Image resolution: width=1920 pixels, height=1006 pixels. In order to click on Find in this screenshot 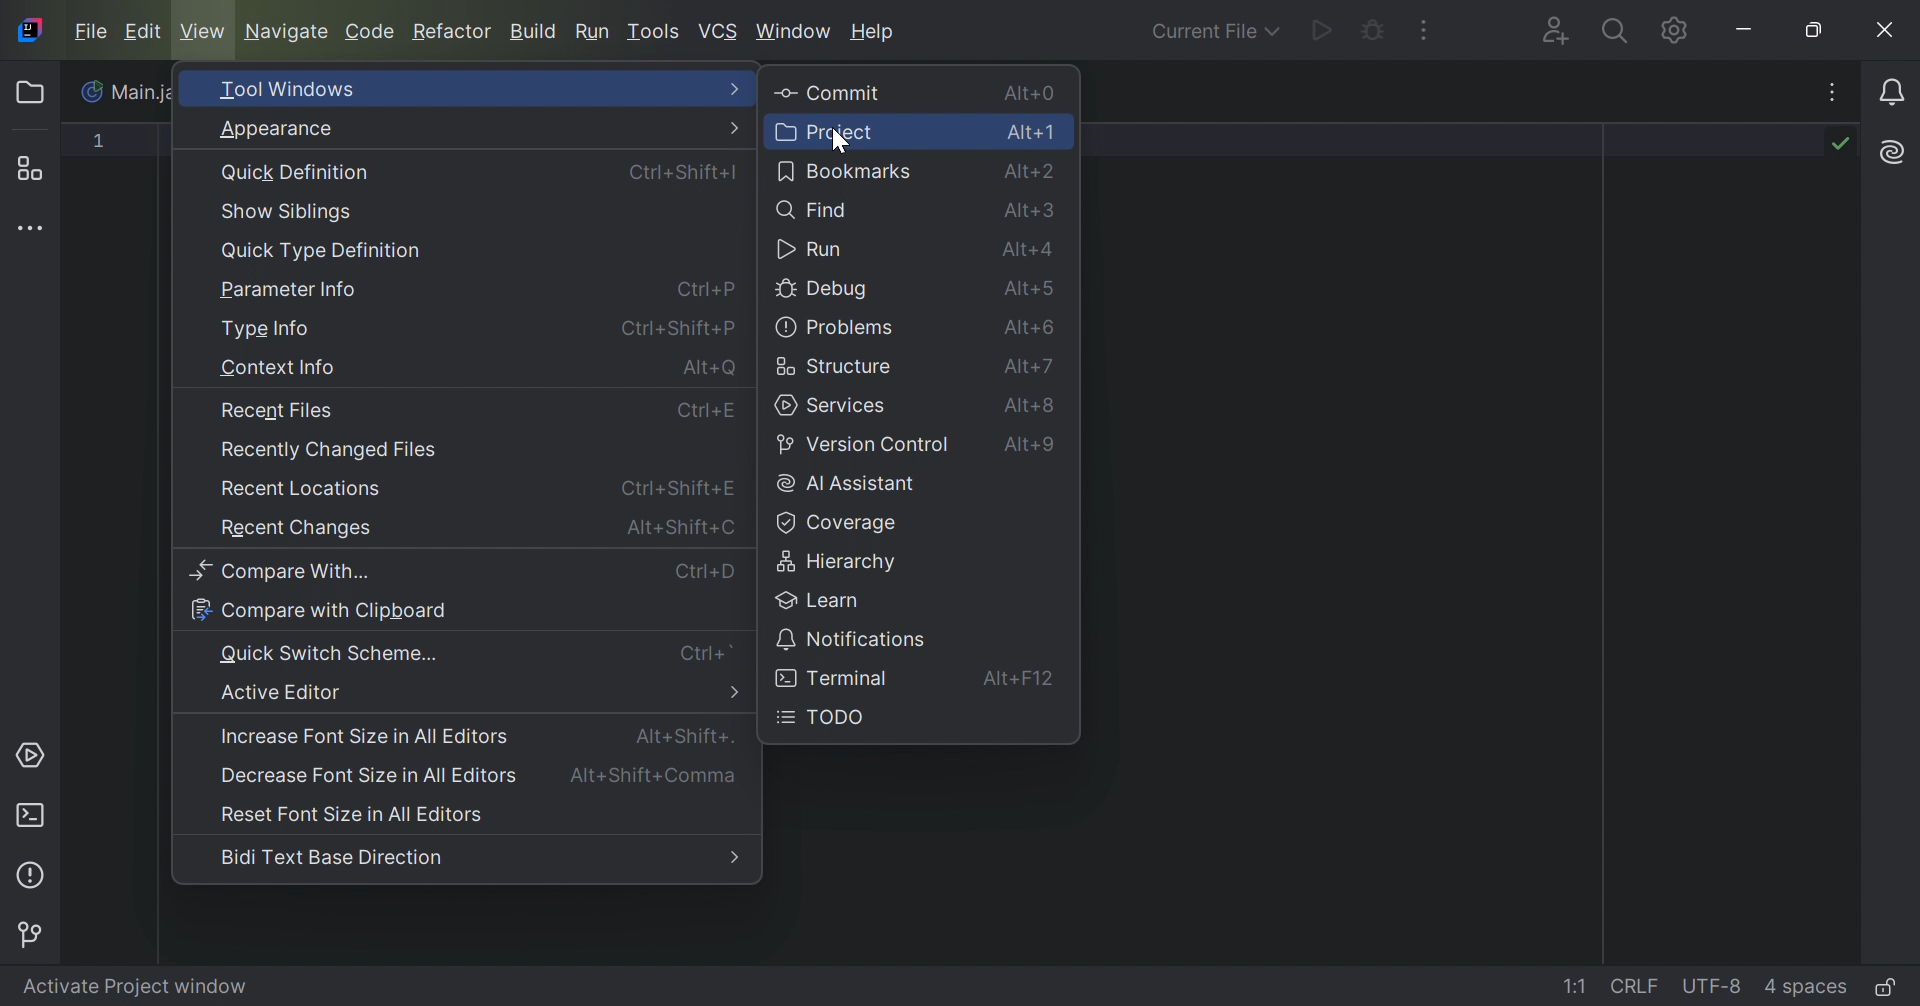, I will do `click(811, 209)`.